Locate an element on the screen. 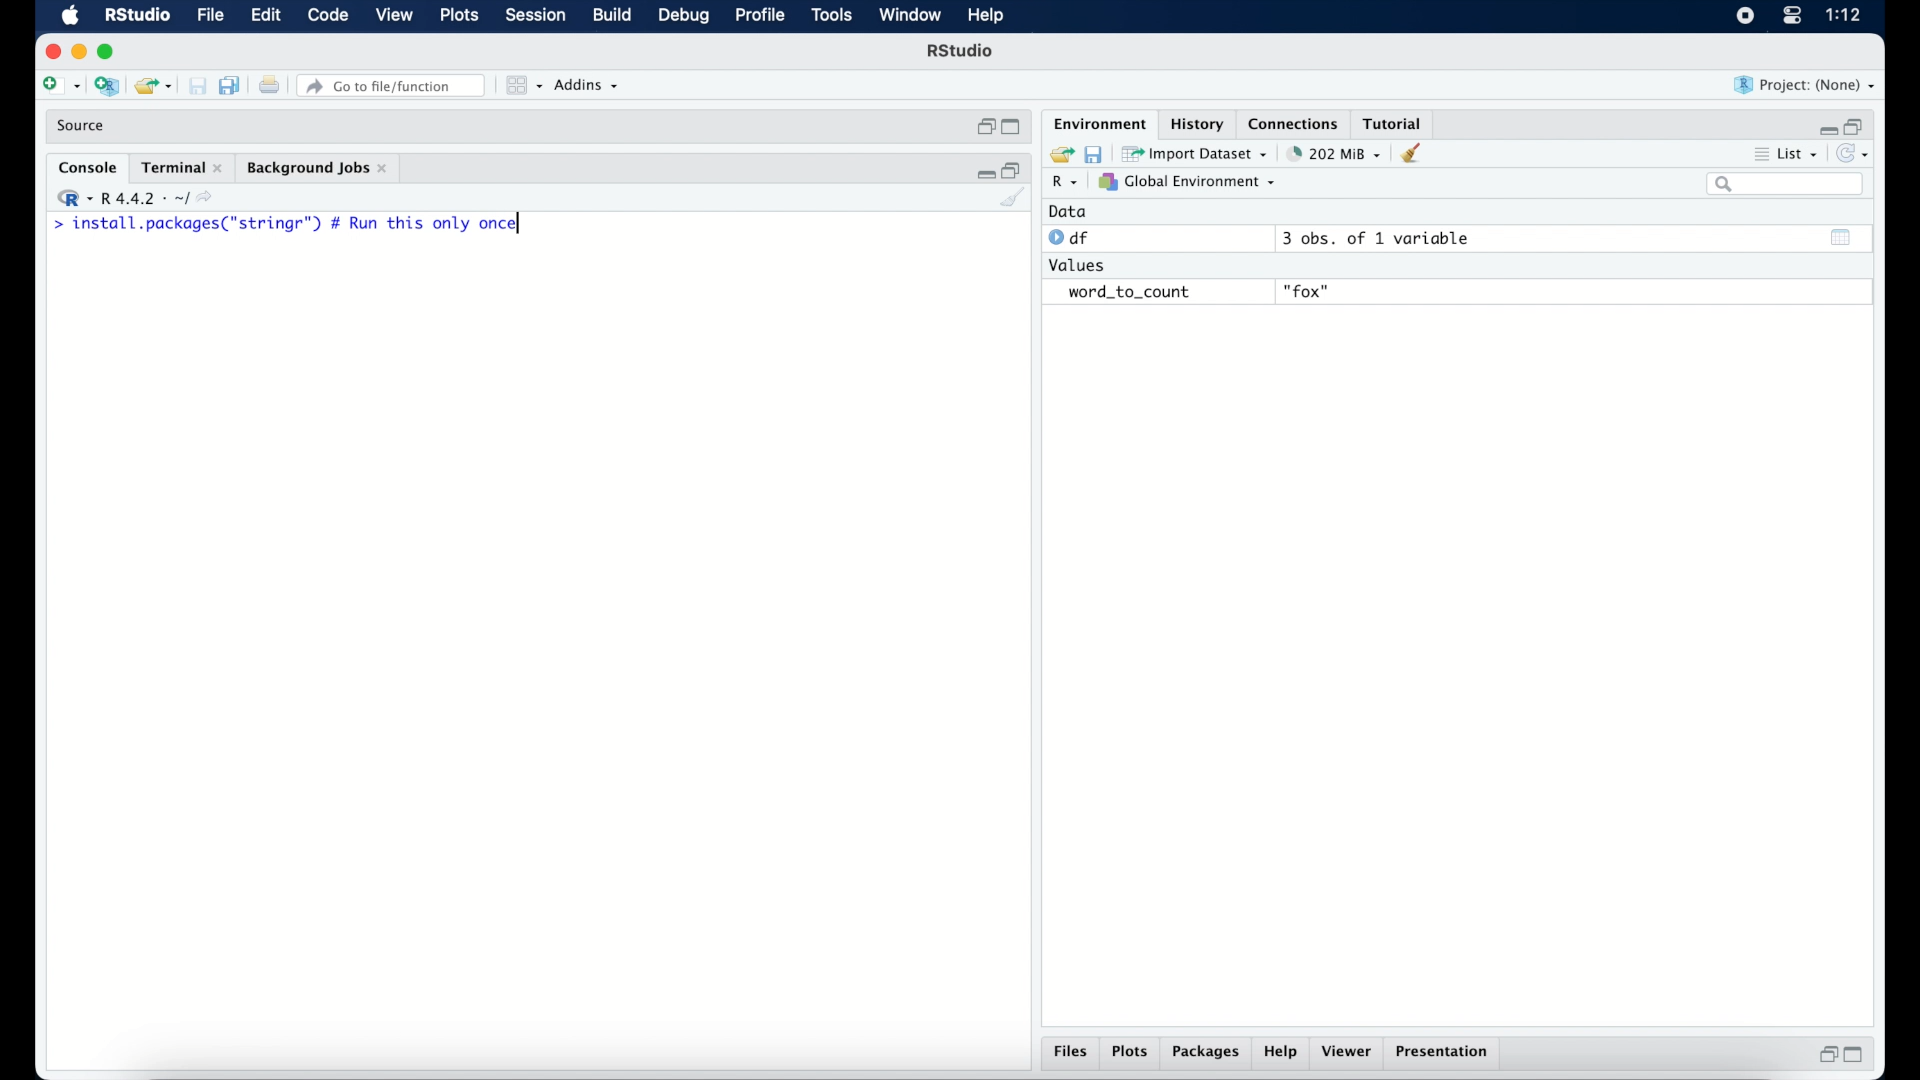 The height and width of the screenshot is (1080, 1920). word_to_count is located at coordinates (1126, 293).